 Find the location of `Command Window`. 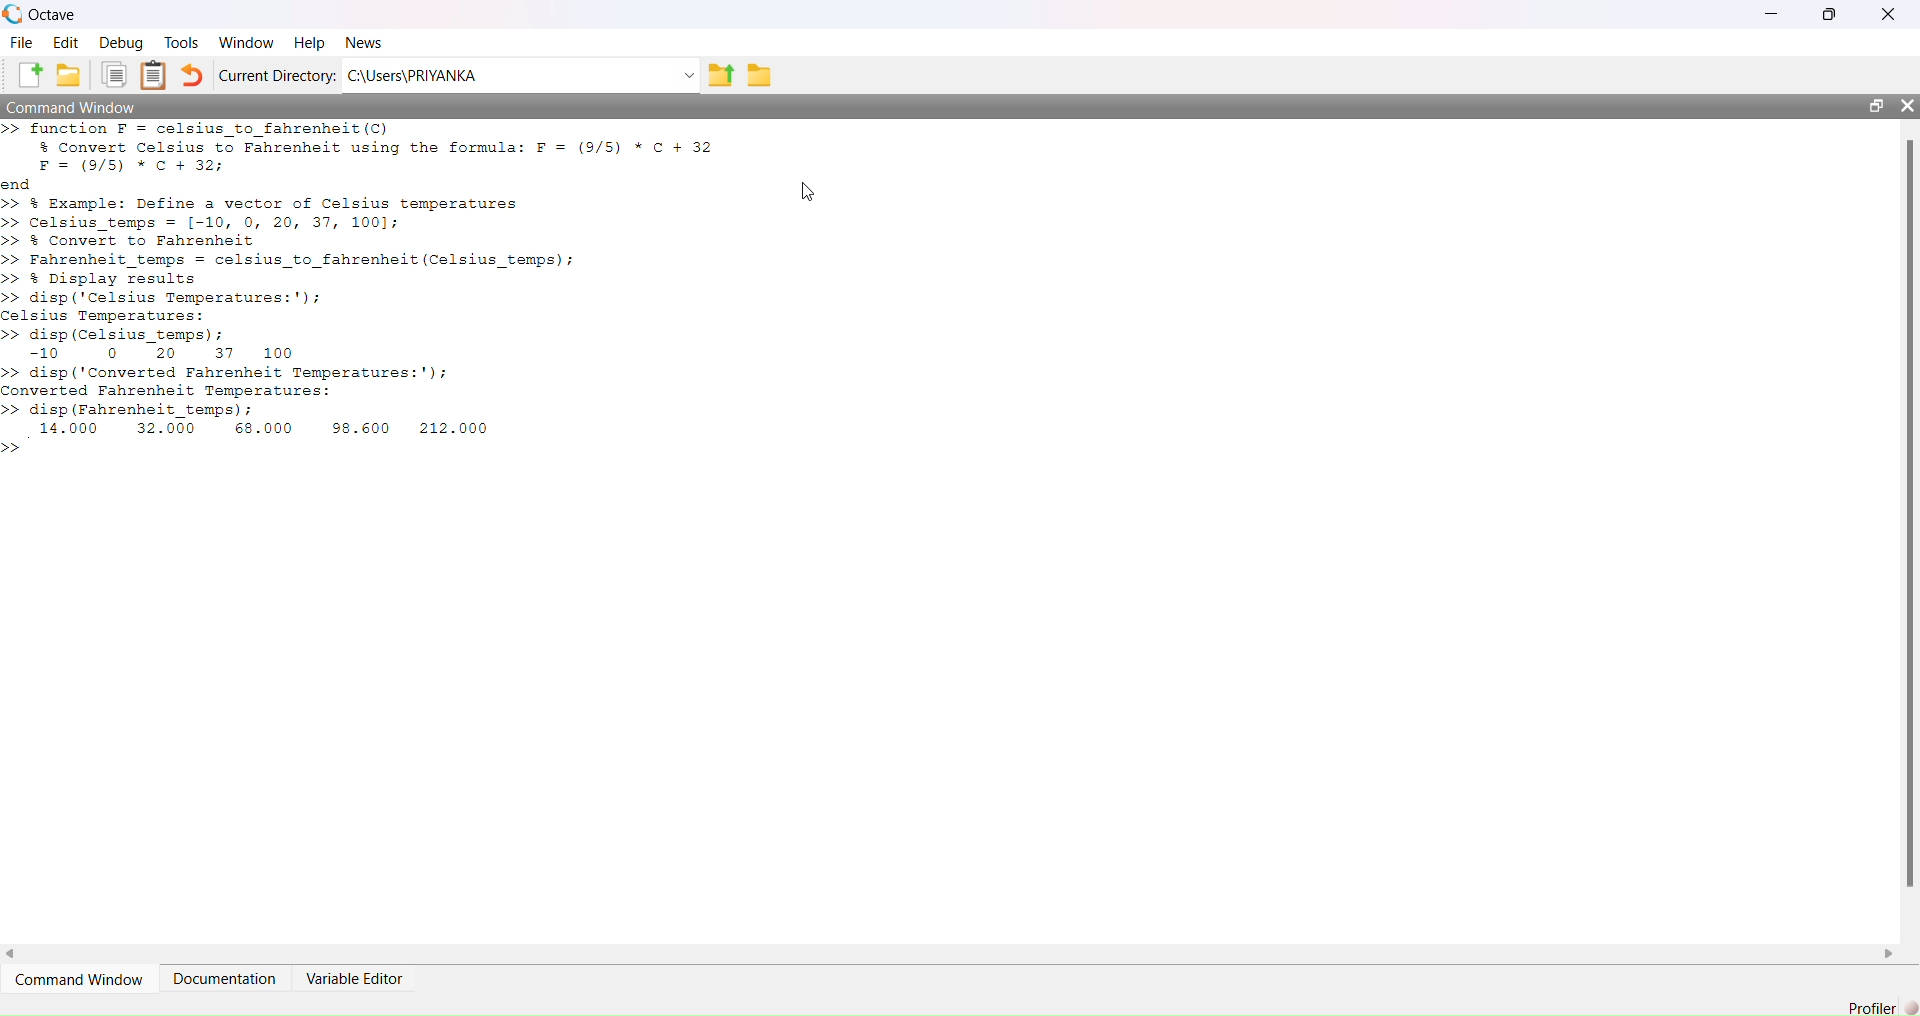

Command Window is located at coordinates (78, 979).